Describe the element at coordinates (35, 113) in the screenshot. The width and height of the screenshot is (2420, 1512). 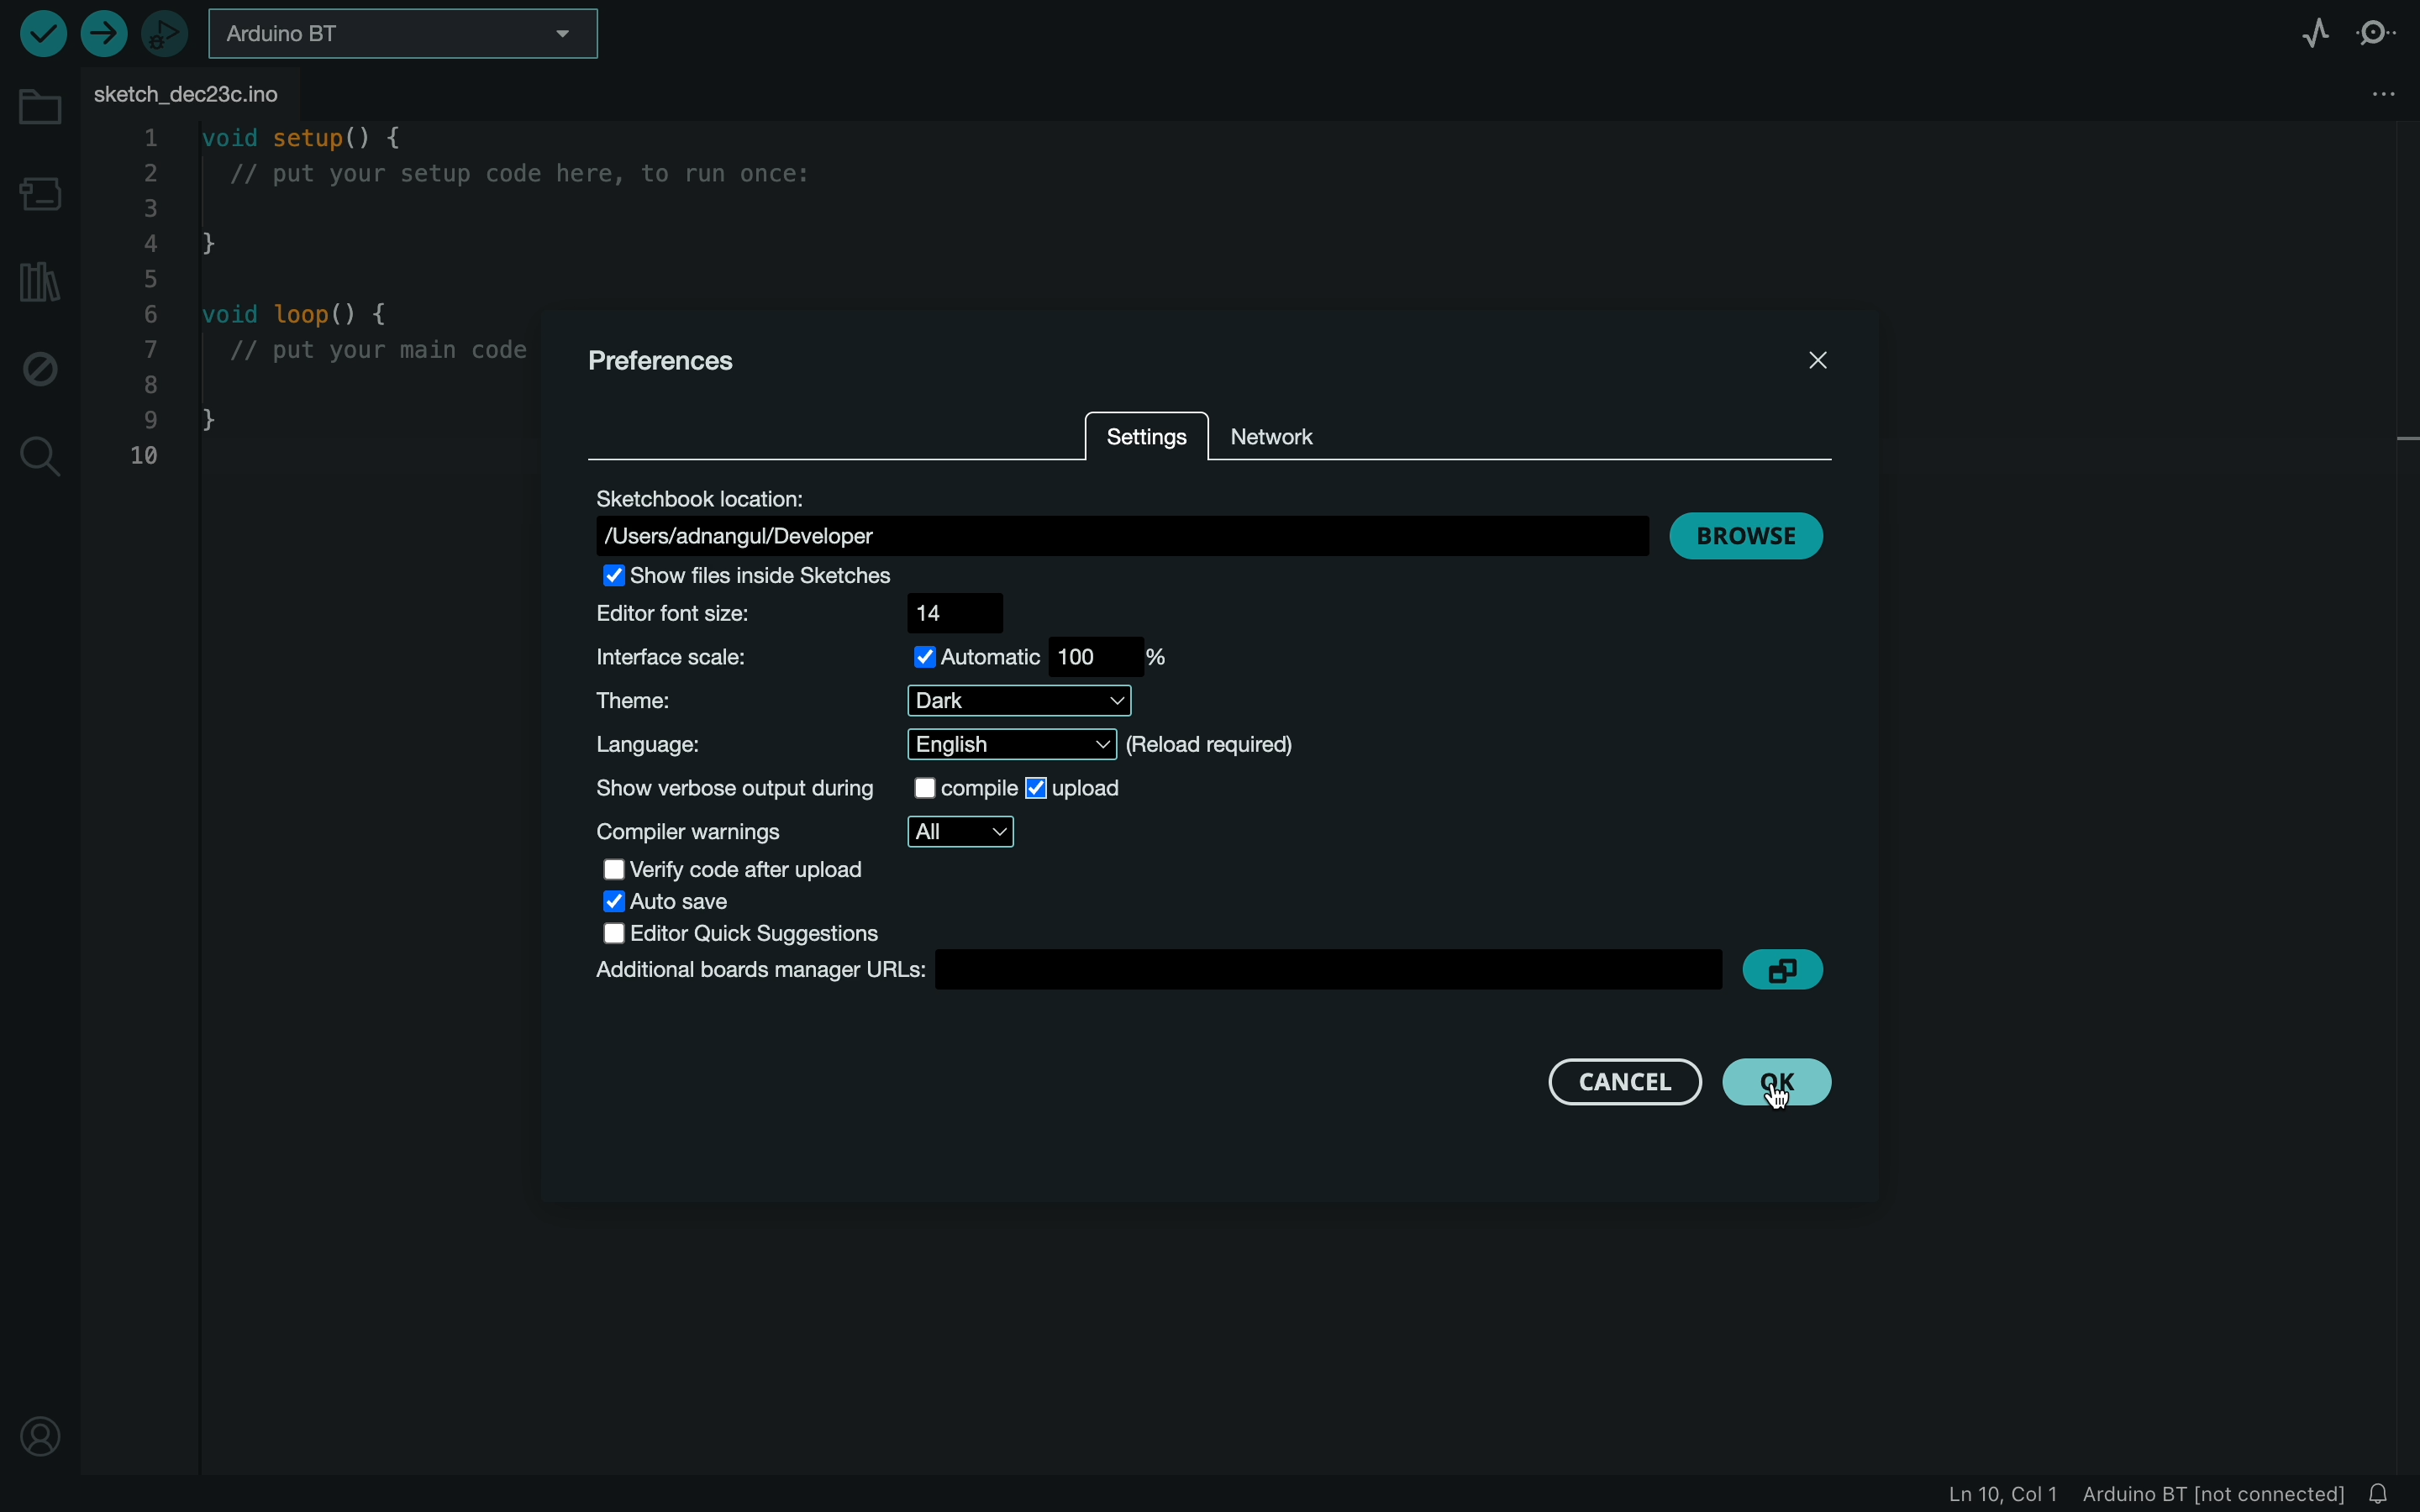
I see `folder` at that location.